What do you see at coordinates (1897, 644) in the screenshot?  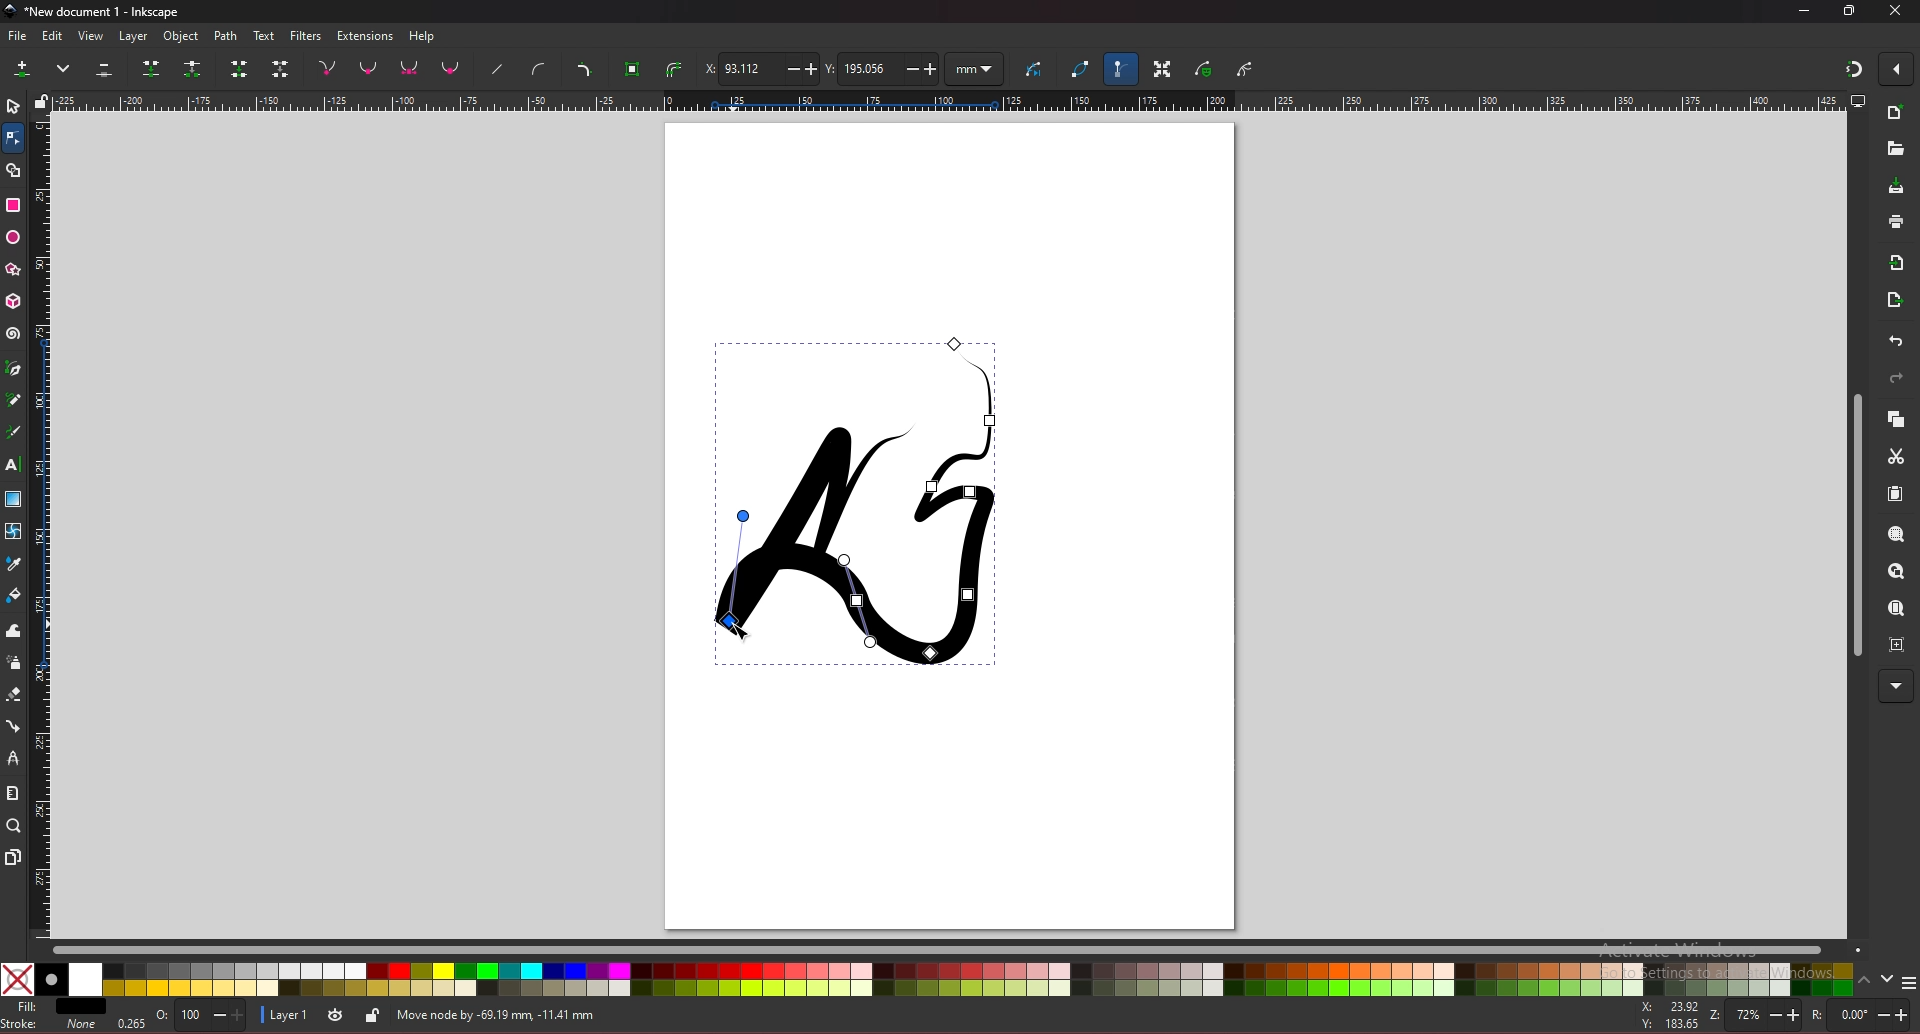 I see `zoom centre page` at bounding box center [1897, 644].